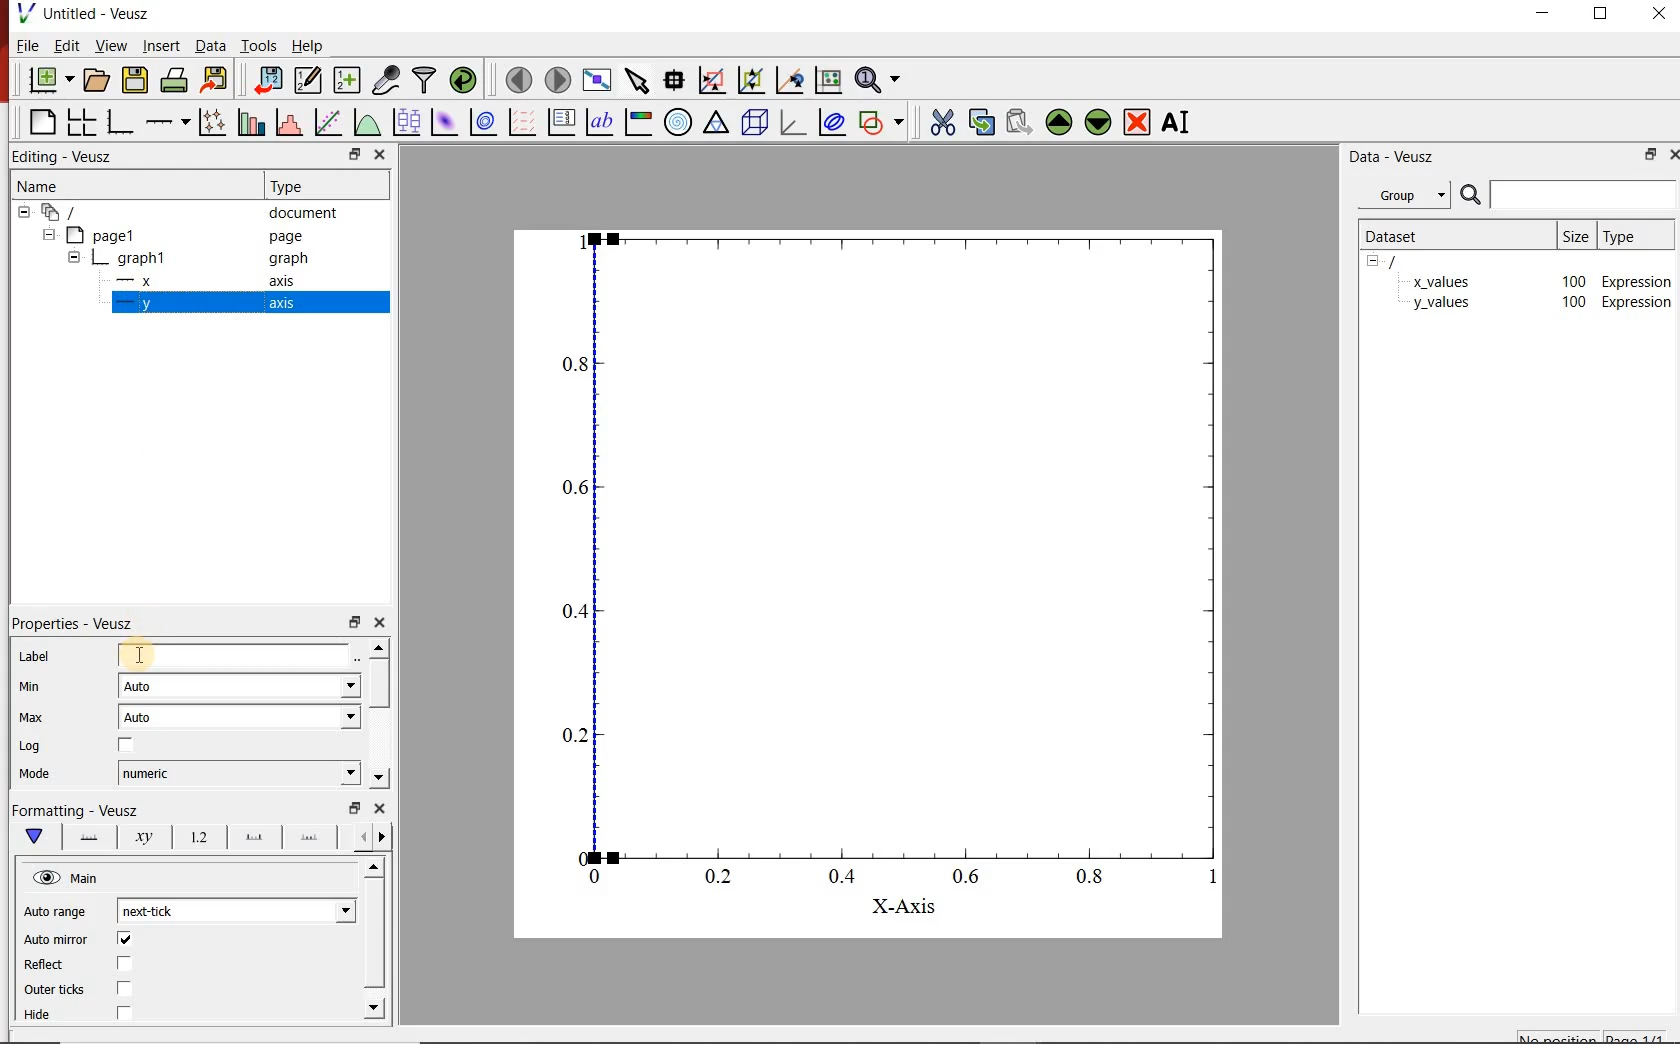 This screenshot has width=1680, height=1044. What do you see at coordinates (238, 772) in the screenshot?
I see `numeric` at bounding box center [238, 772].